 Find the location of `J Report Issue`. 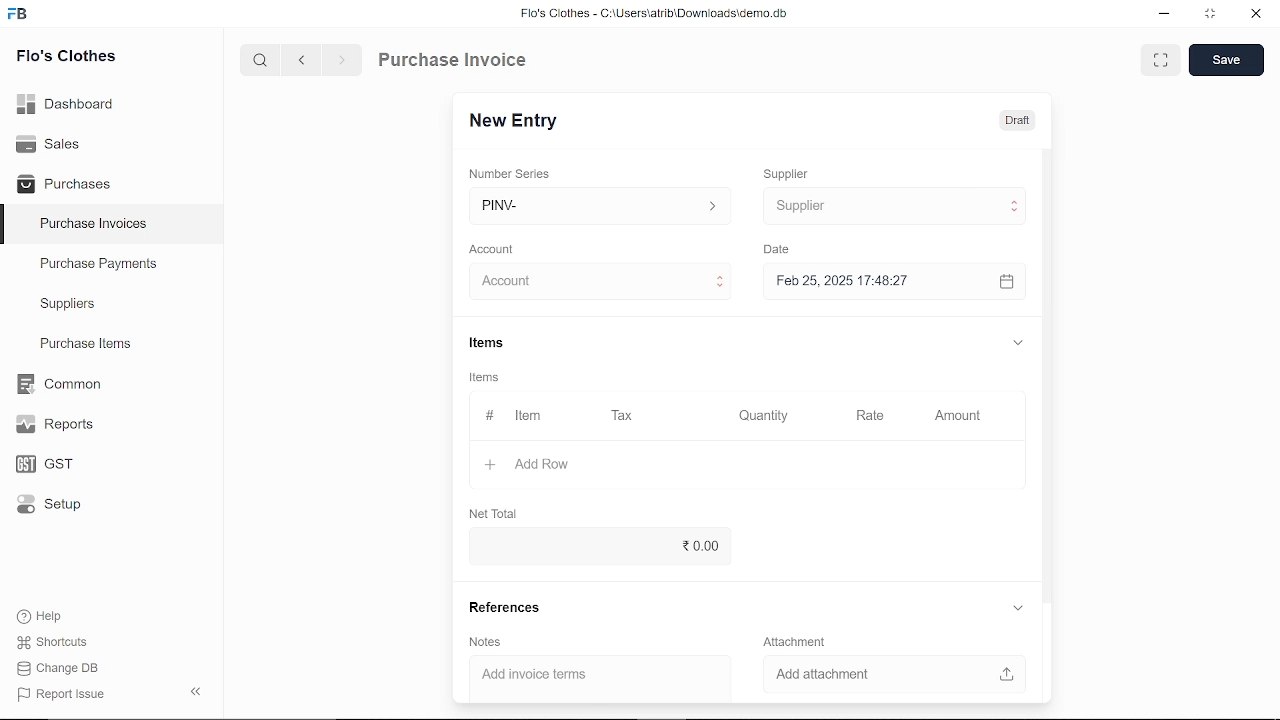

J Report Issue is located at coordinates (58, 694).